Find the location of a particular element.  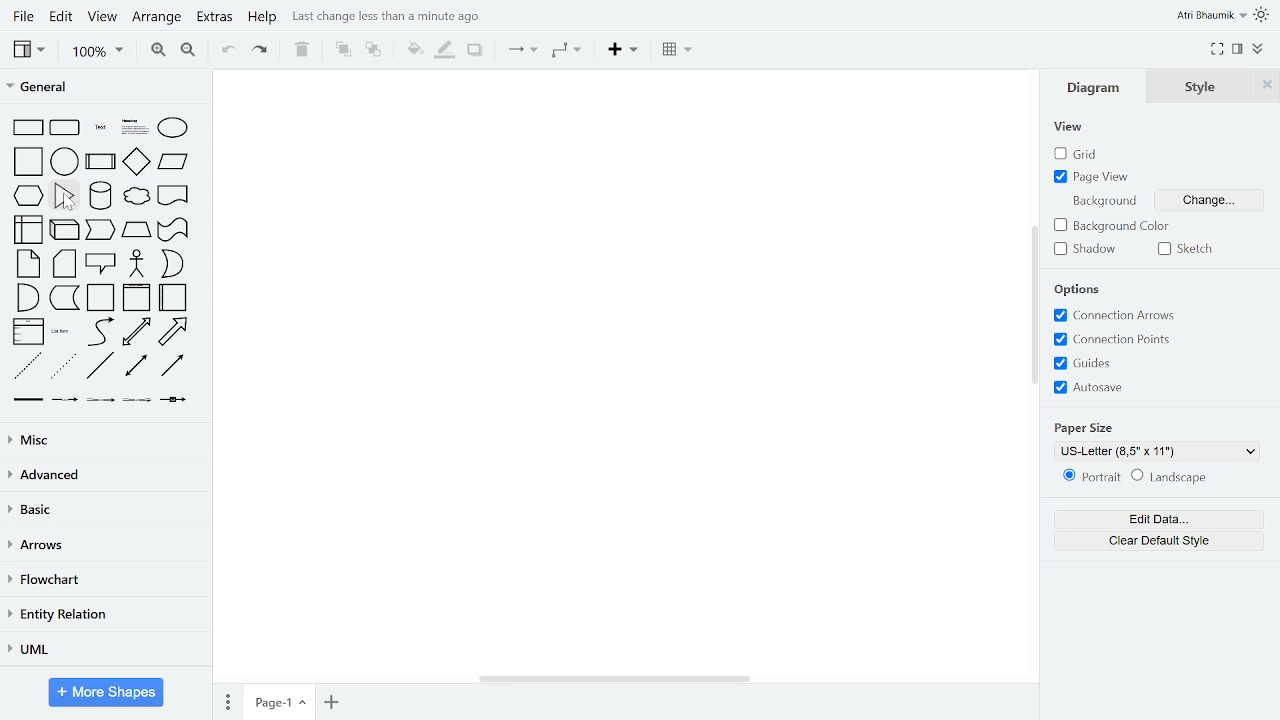

square is located at coordinates (25, 161).